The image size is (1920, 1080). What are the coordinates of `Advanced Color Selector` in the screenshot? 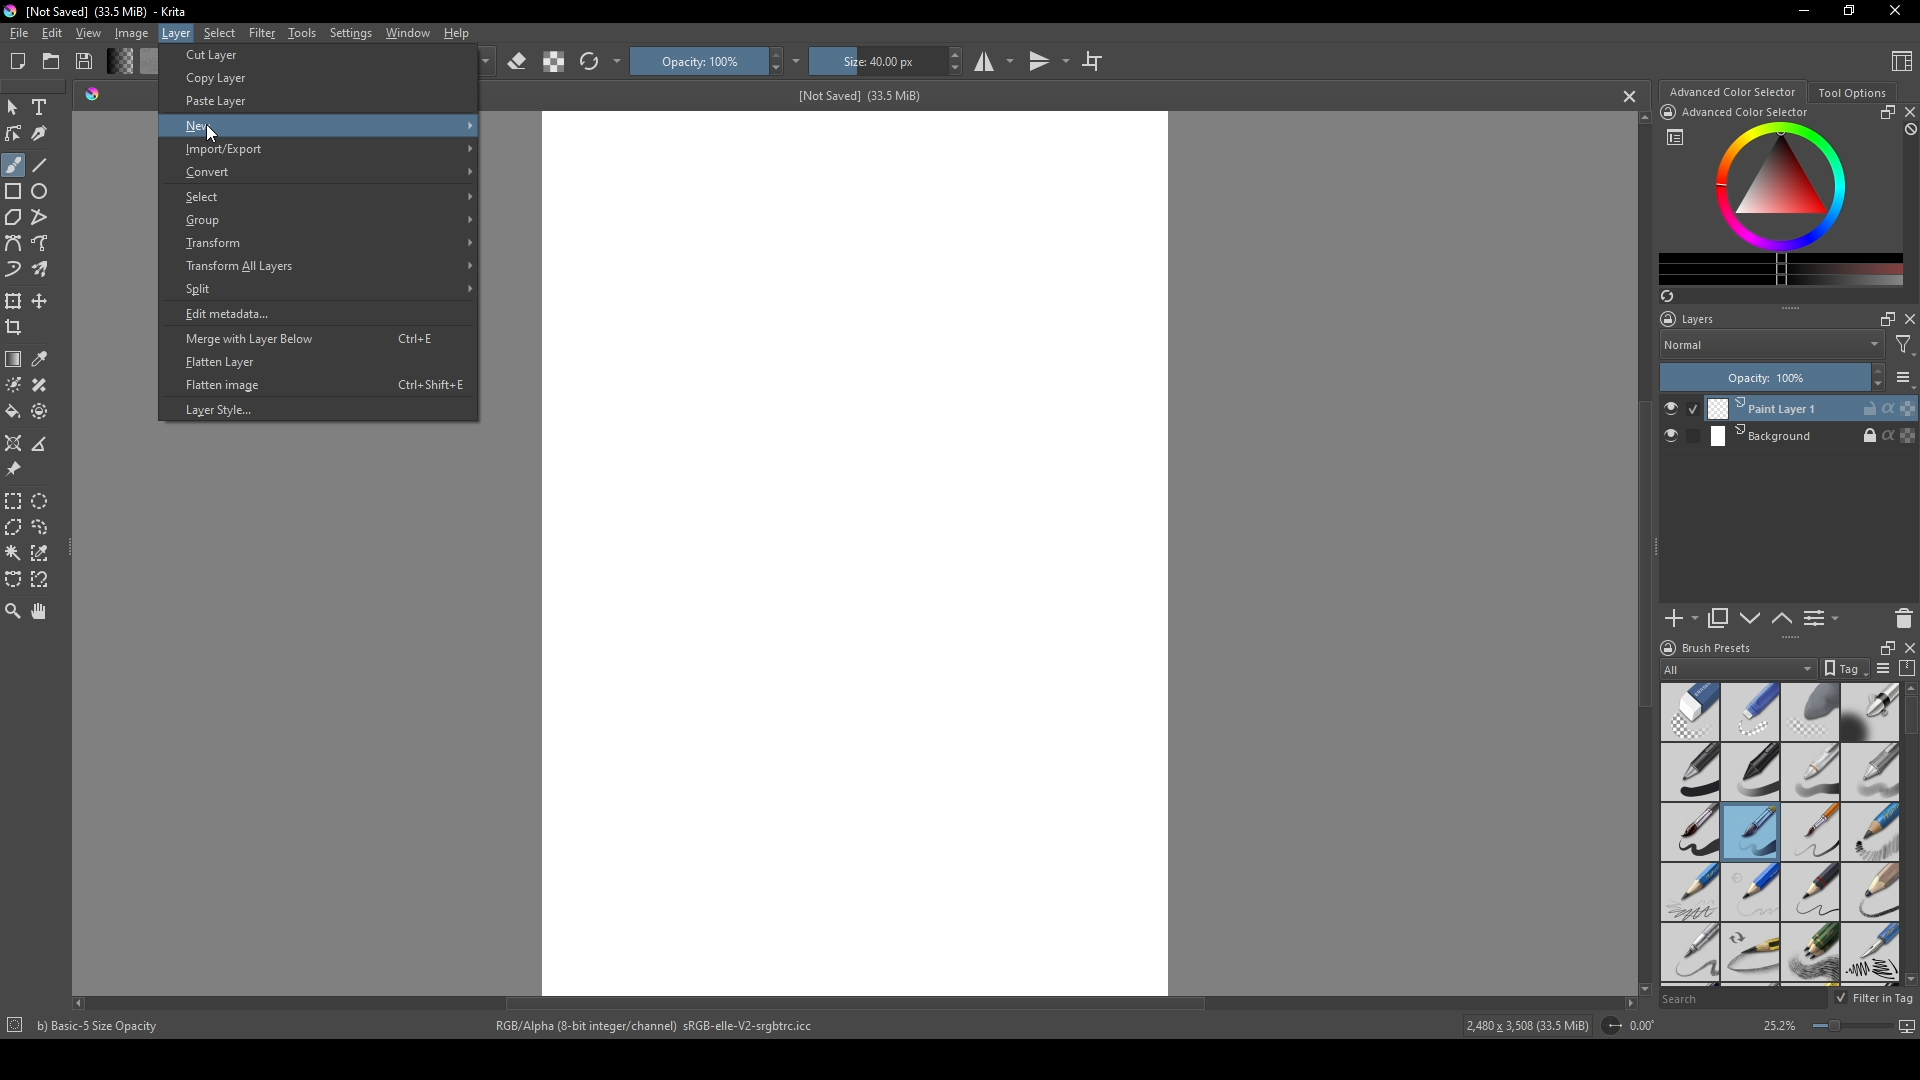 It's located at (1746, 113).